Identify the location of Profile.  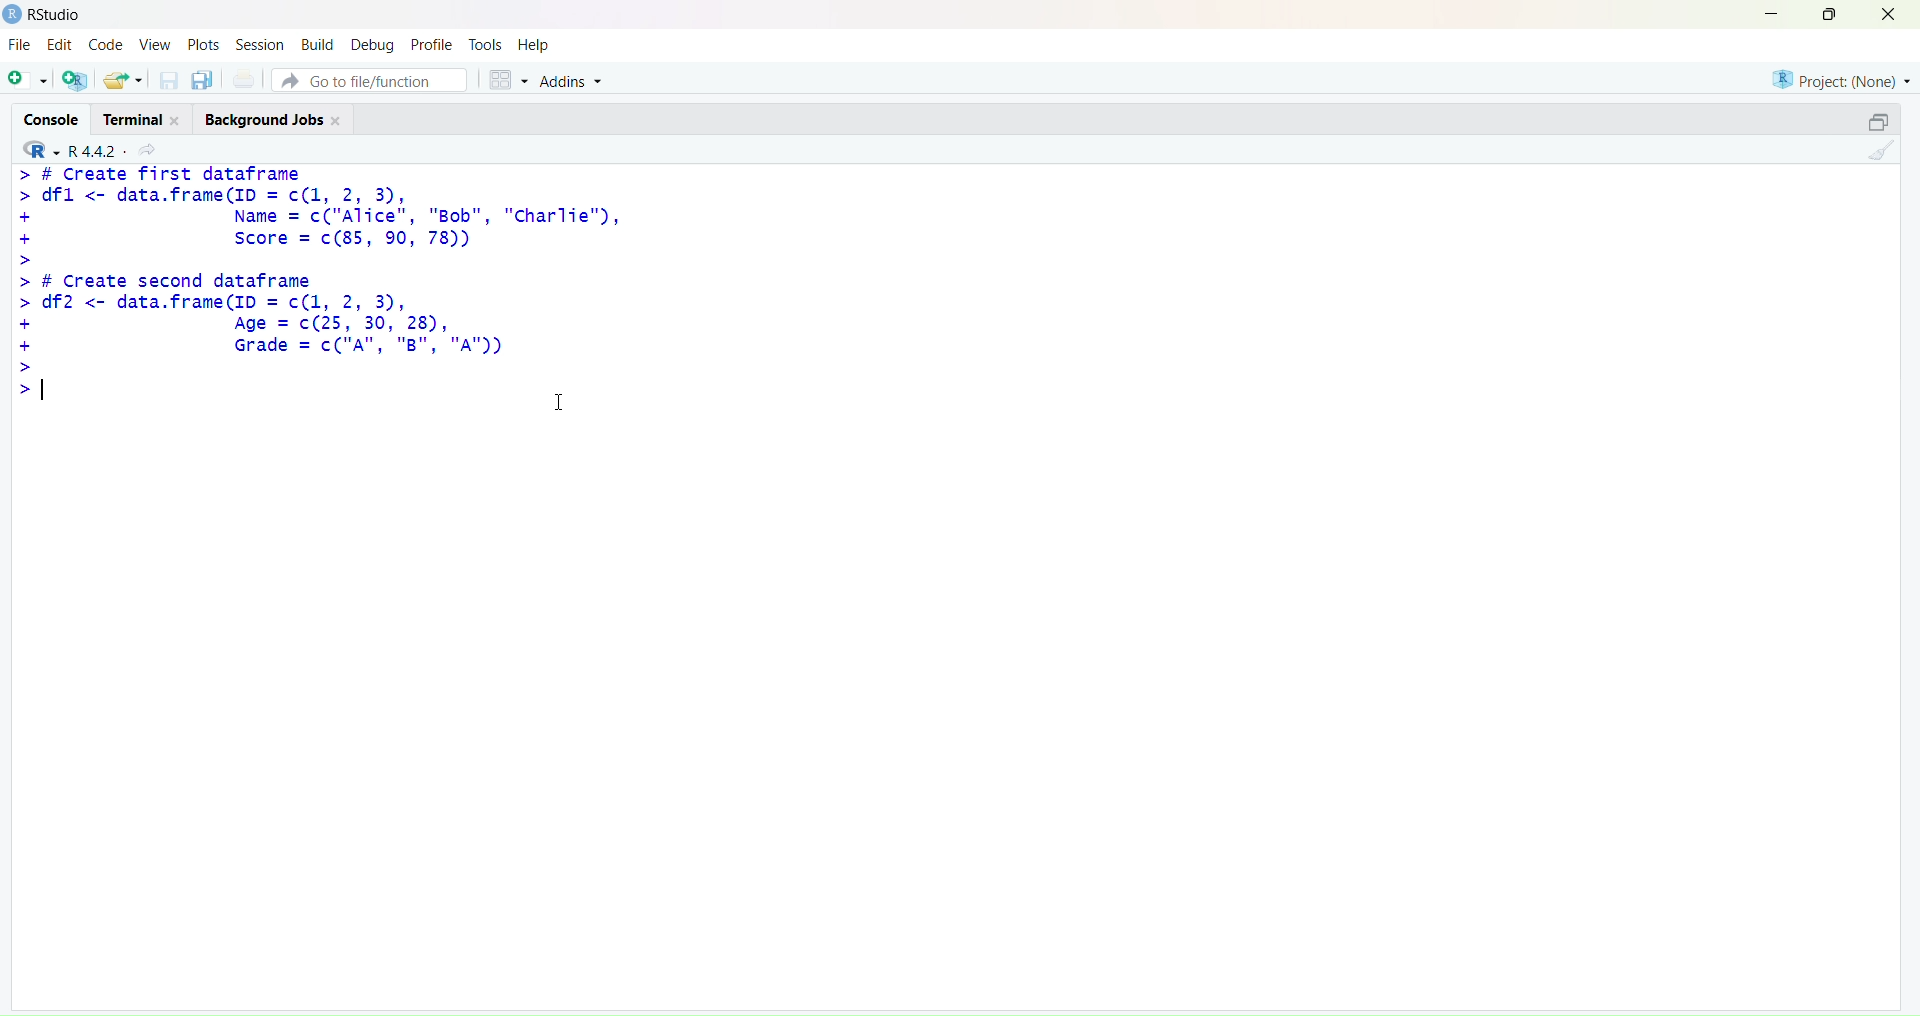
(433, 45).